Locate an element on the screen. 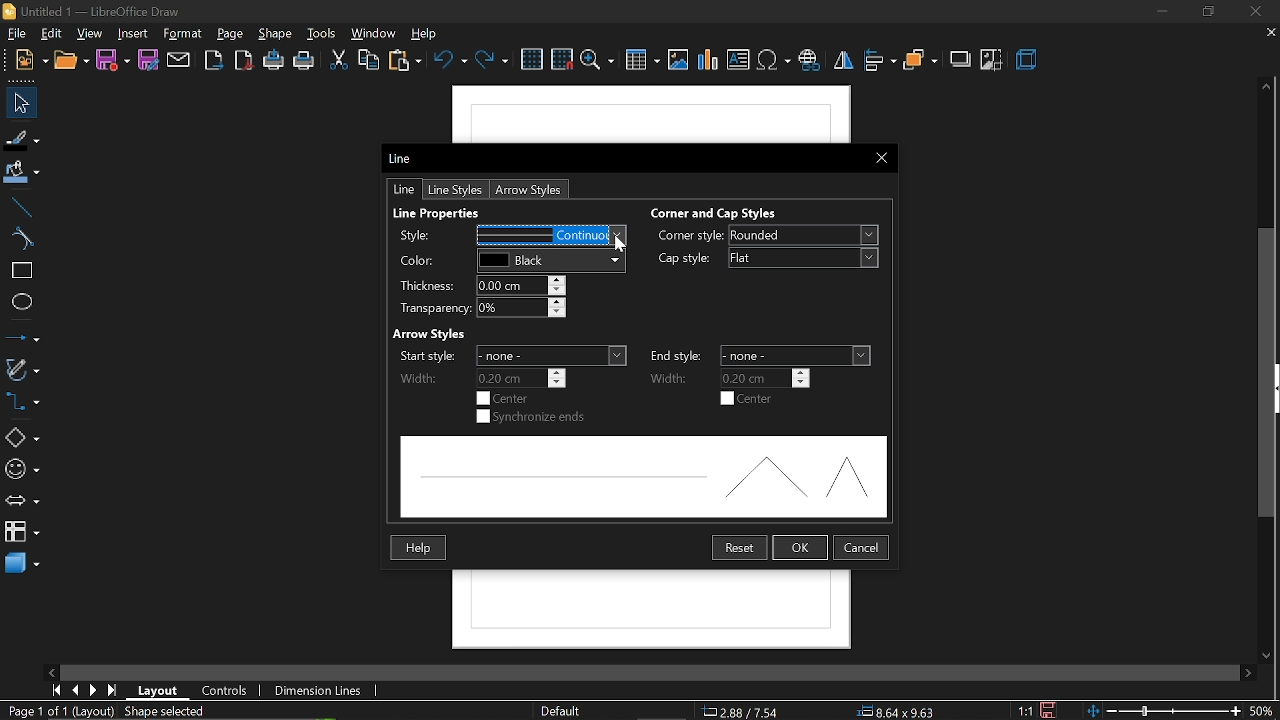  line color is located at coordinates (506, 260).